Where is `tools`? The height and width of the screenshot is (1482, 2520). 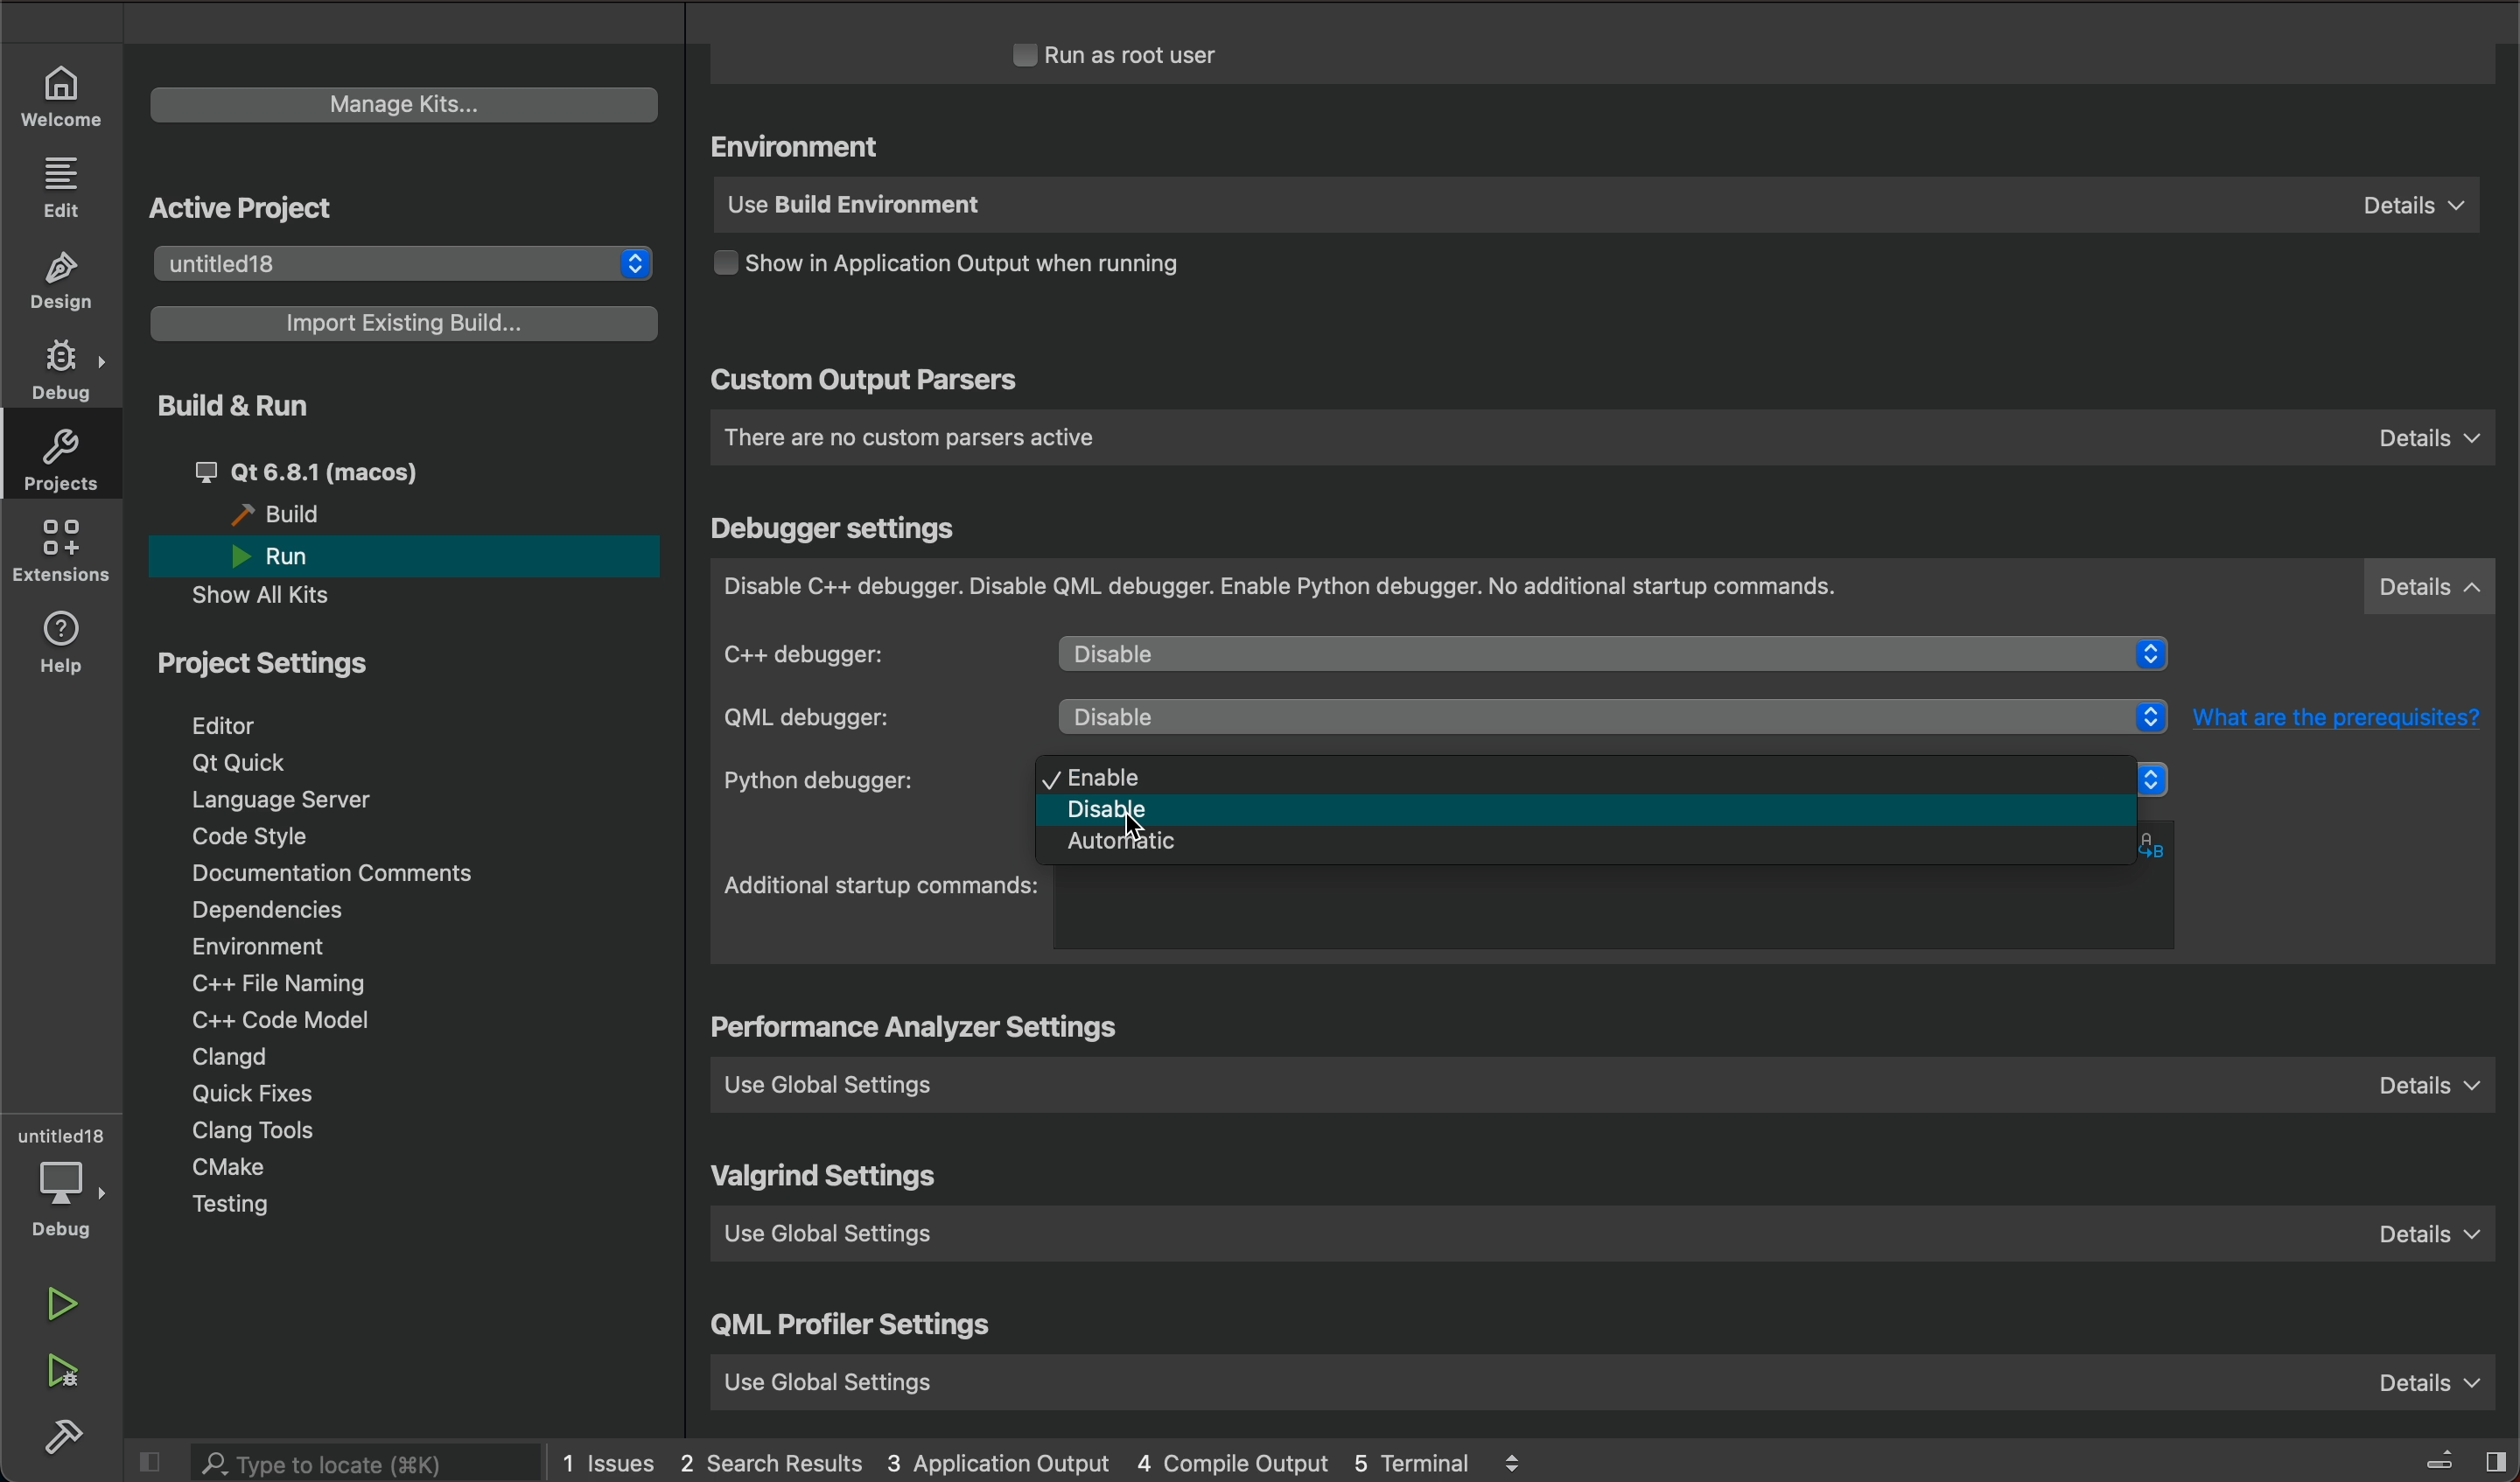
tools is located at coordinates (284, 1132).